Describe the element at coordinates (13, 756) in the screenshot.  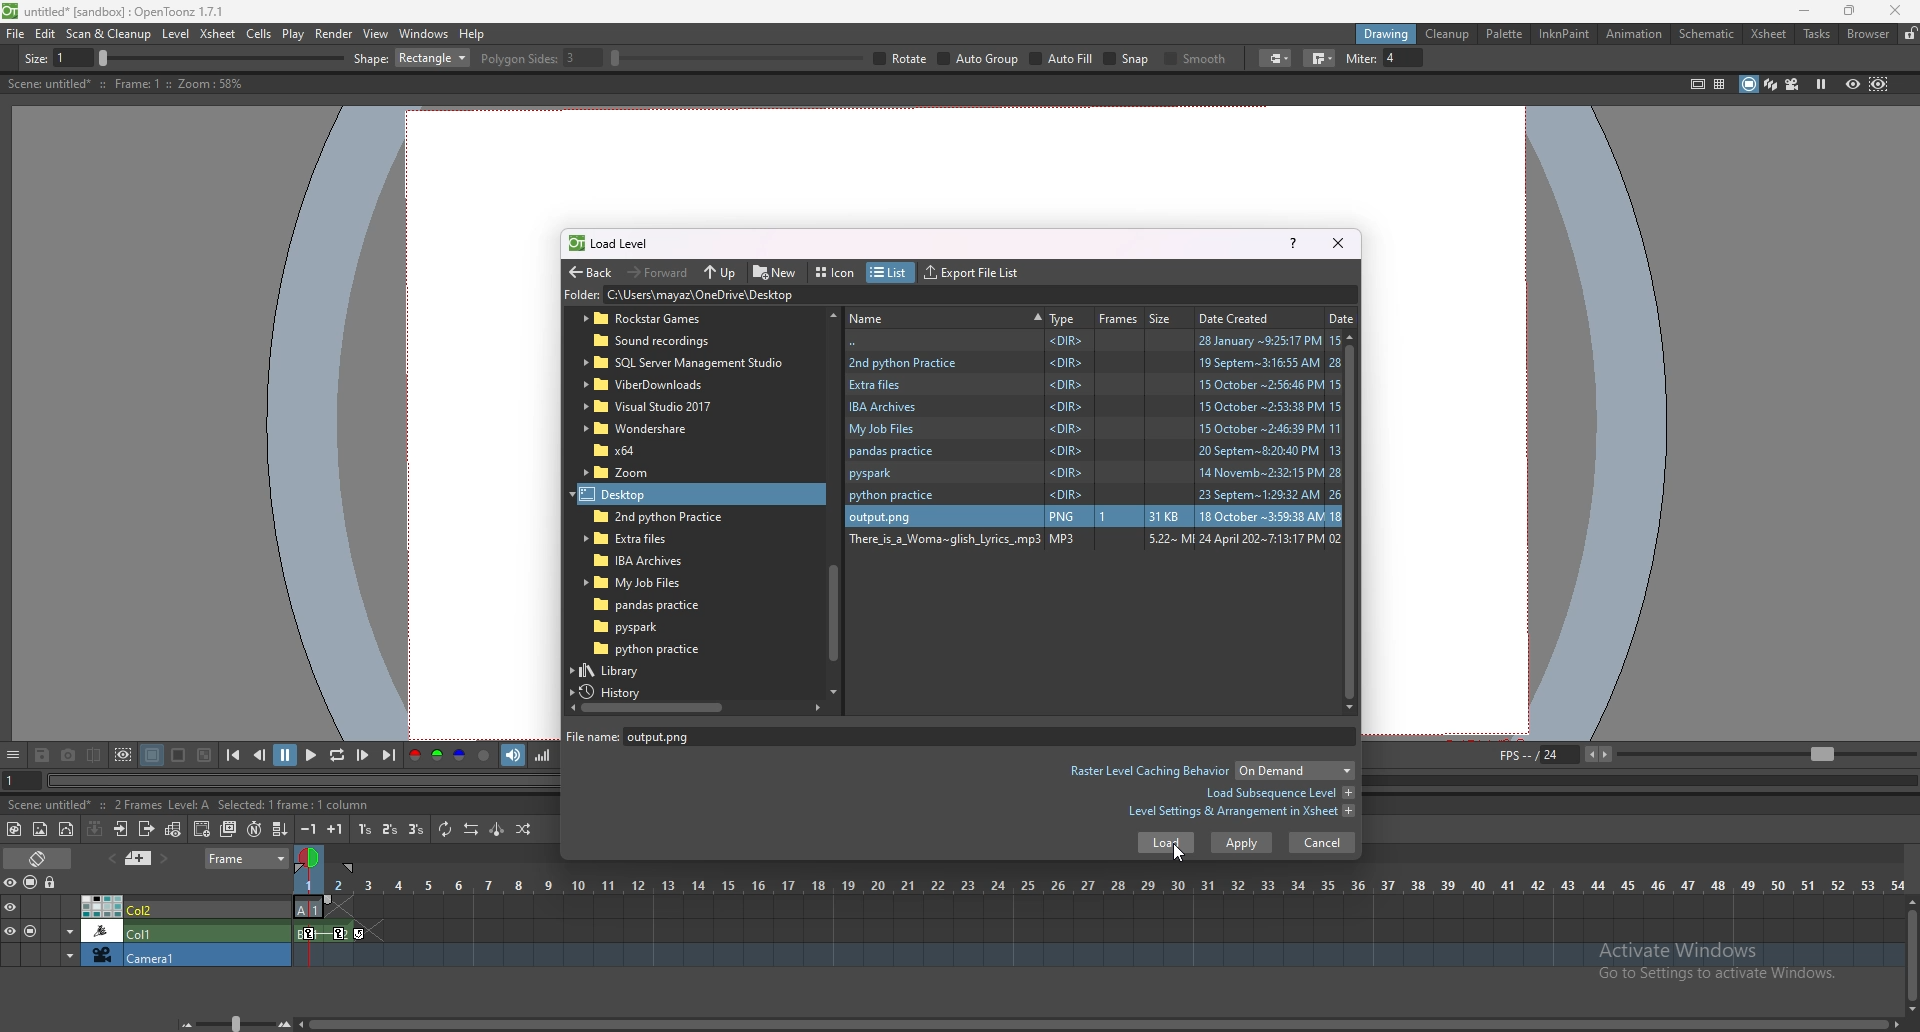
I see `options` at that location.